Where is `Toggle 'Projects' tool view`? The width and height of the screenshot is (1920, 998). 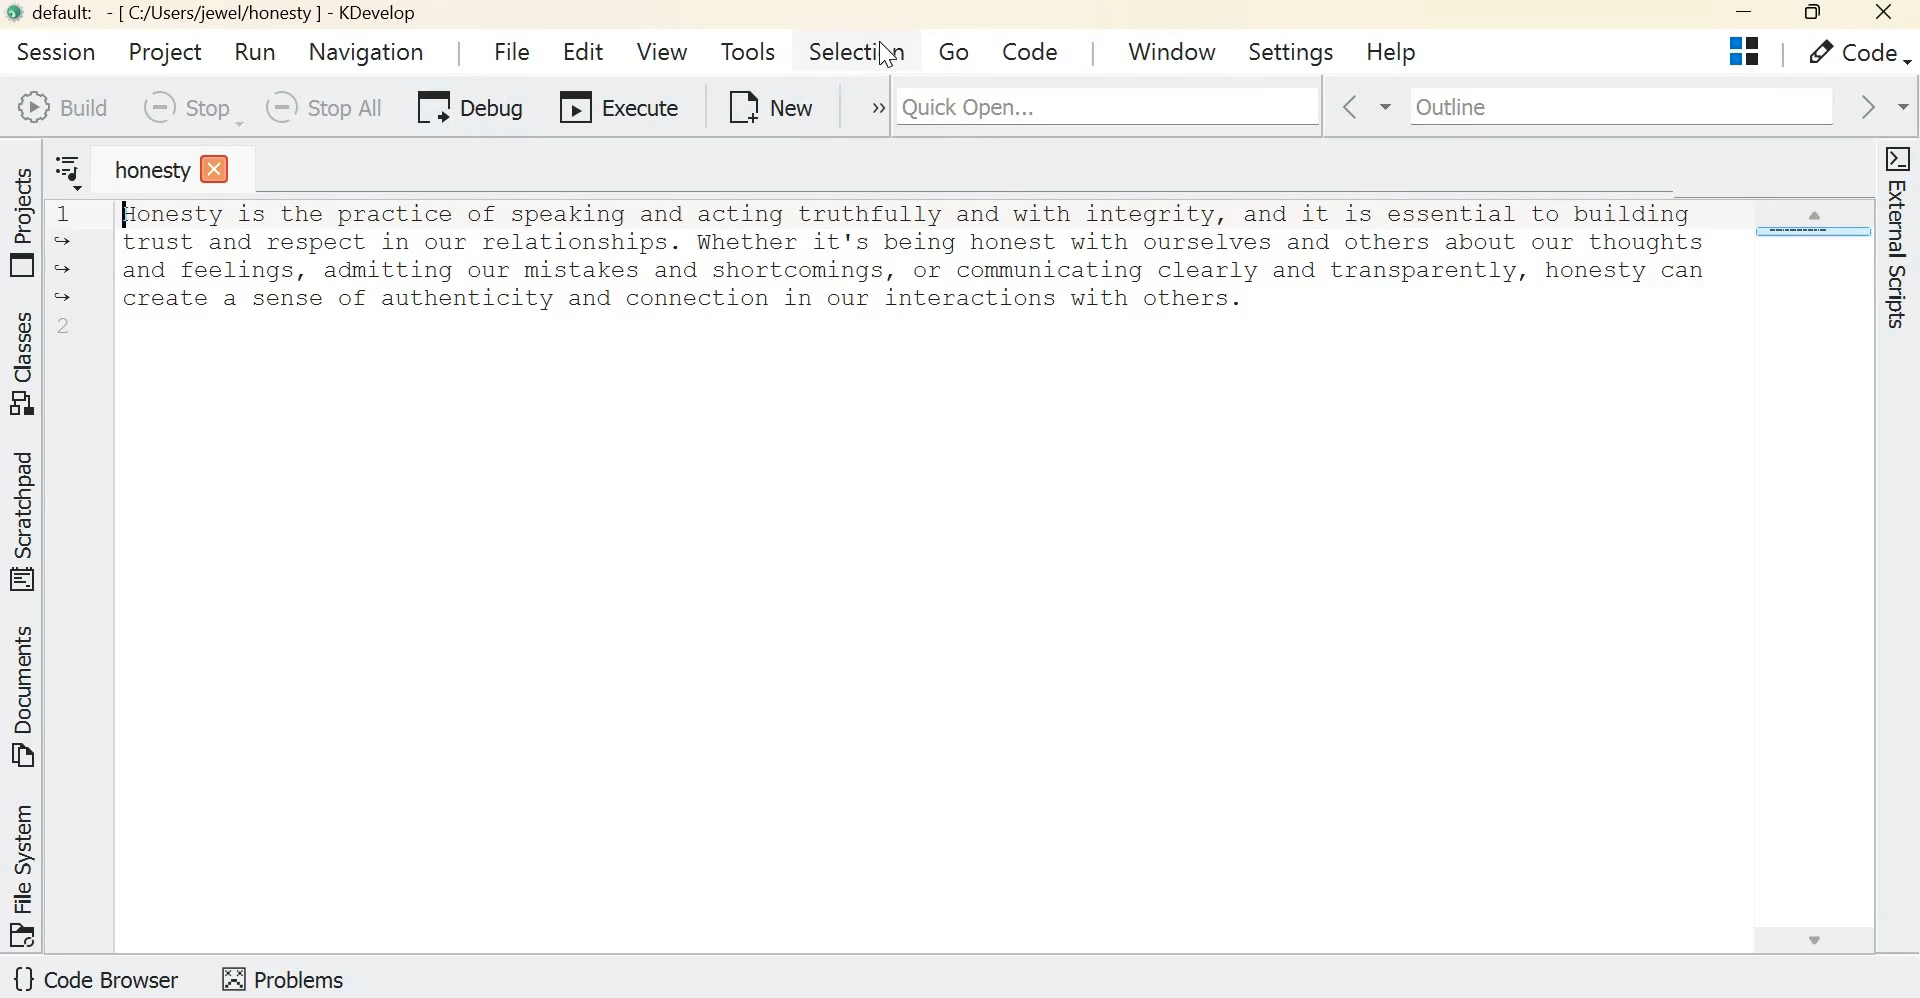 Toggle 'Projects' tool view is located at coordinates (27, 217).